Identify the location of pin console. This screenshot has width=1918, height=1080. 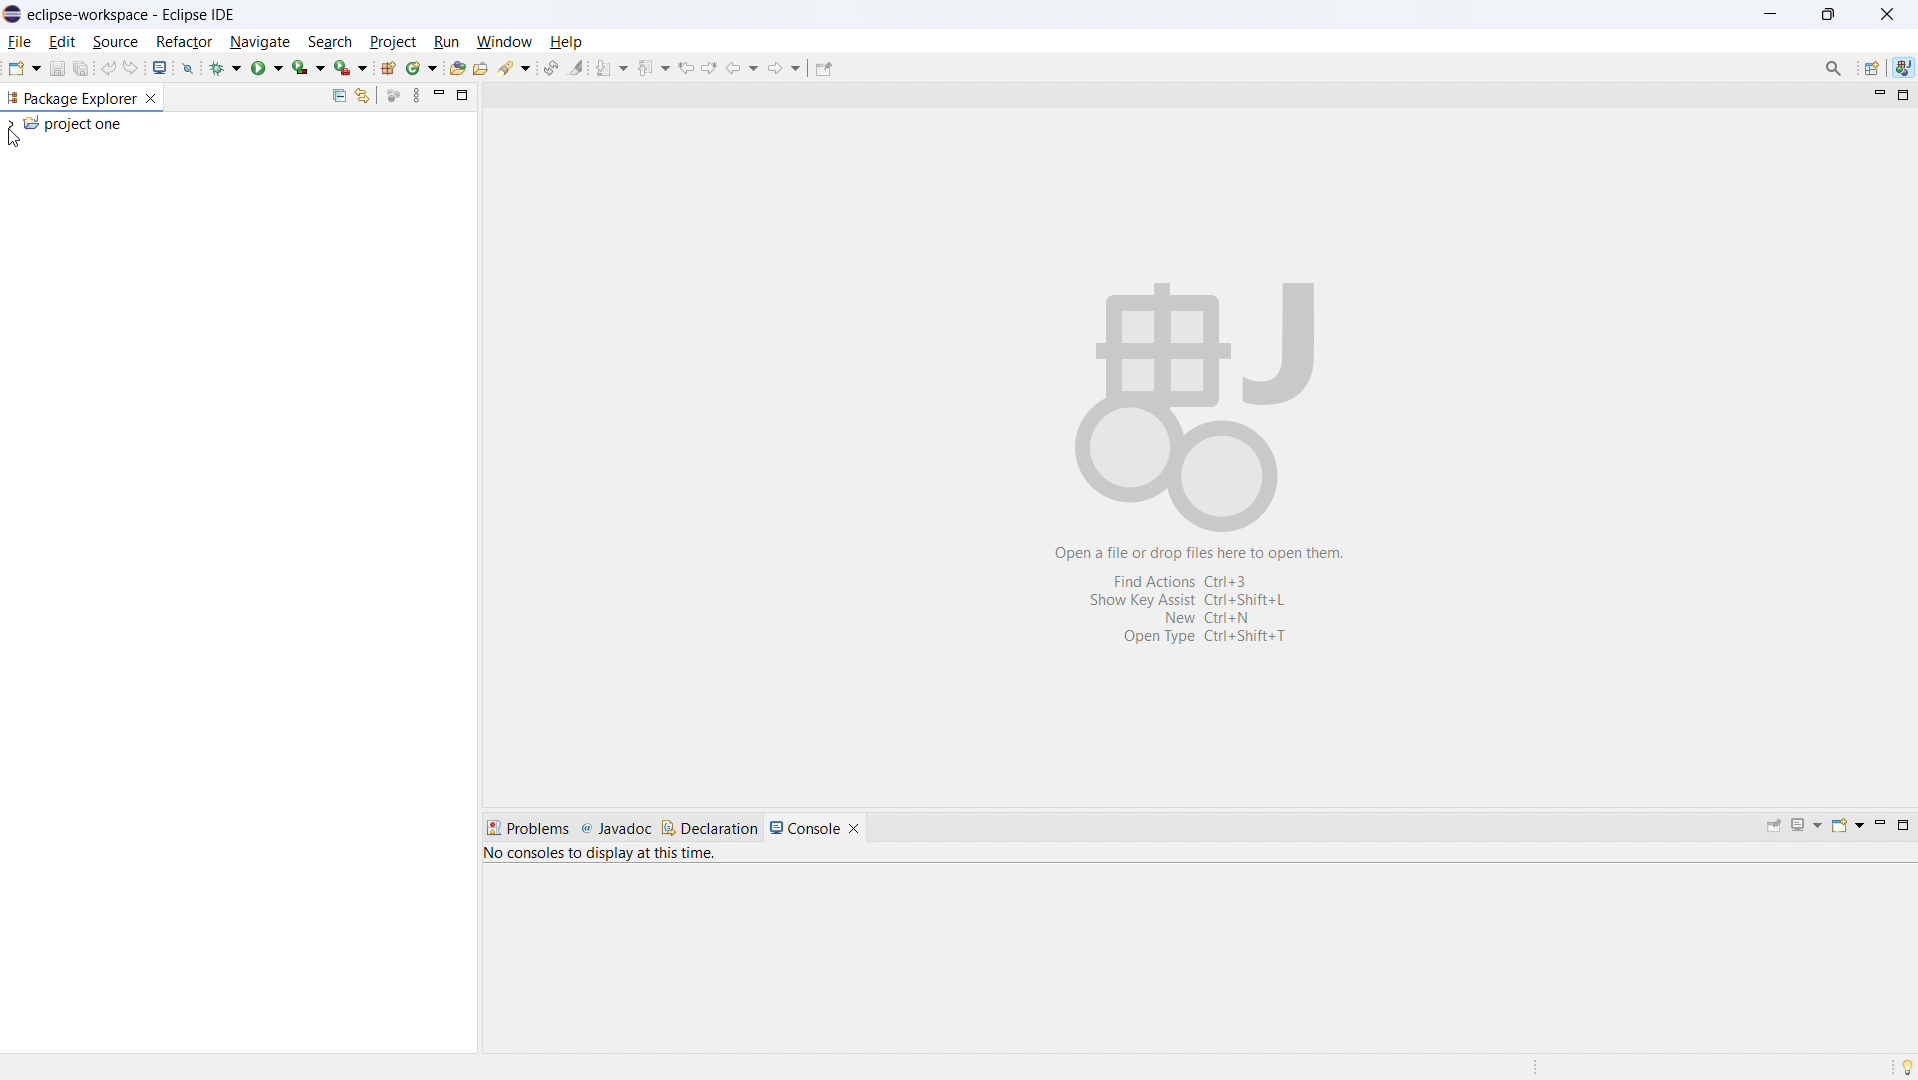
(1774, 826).